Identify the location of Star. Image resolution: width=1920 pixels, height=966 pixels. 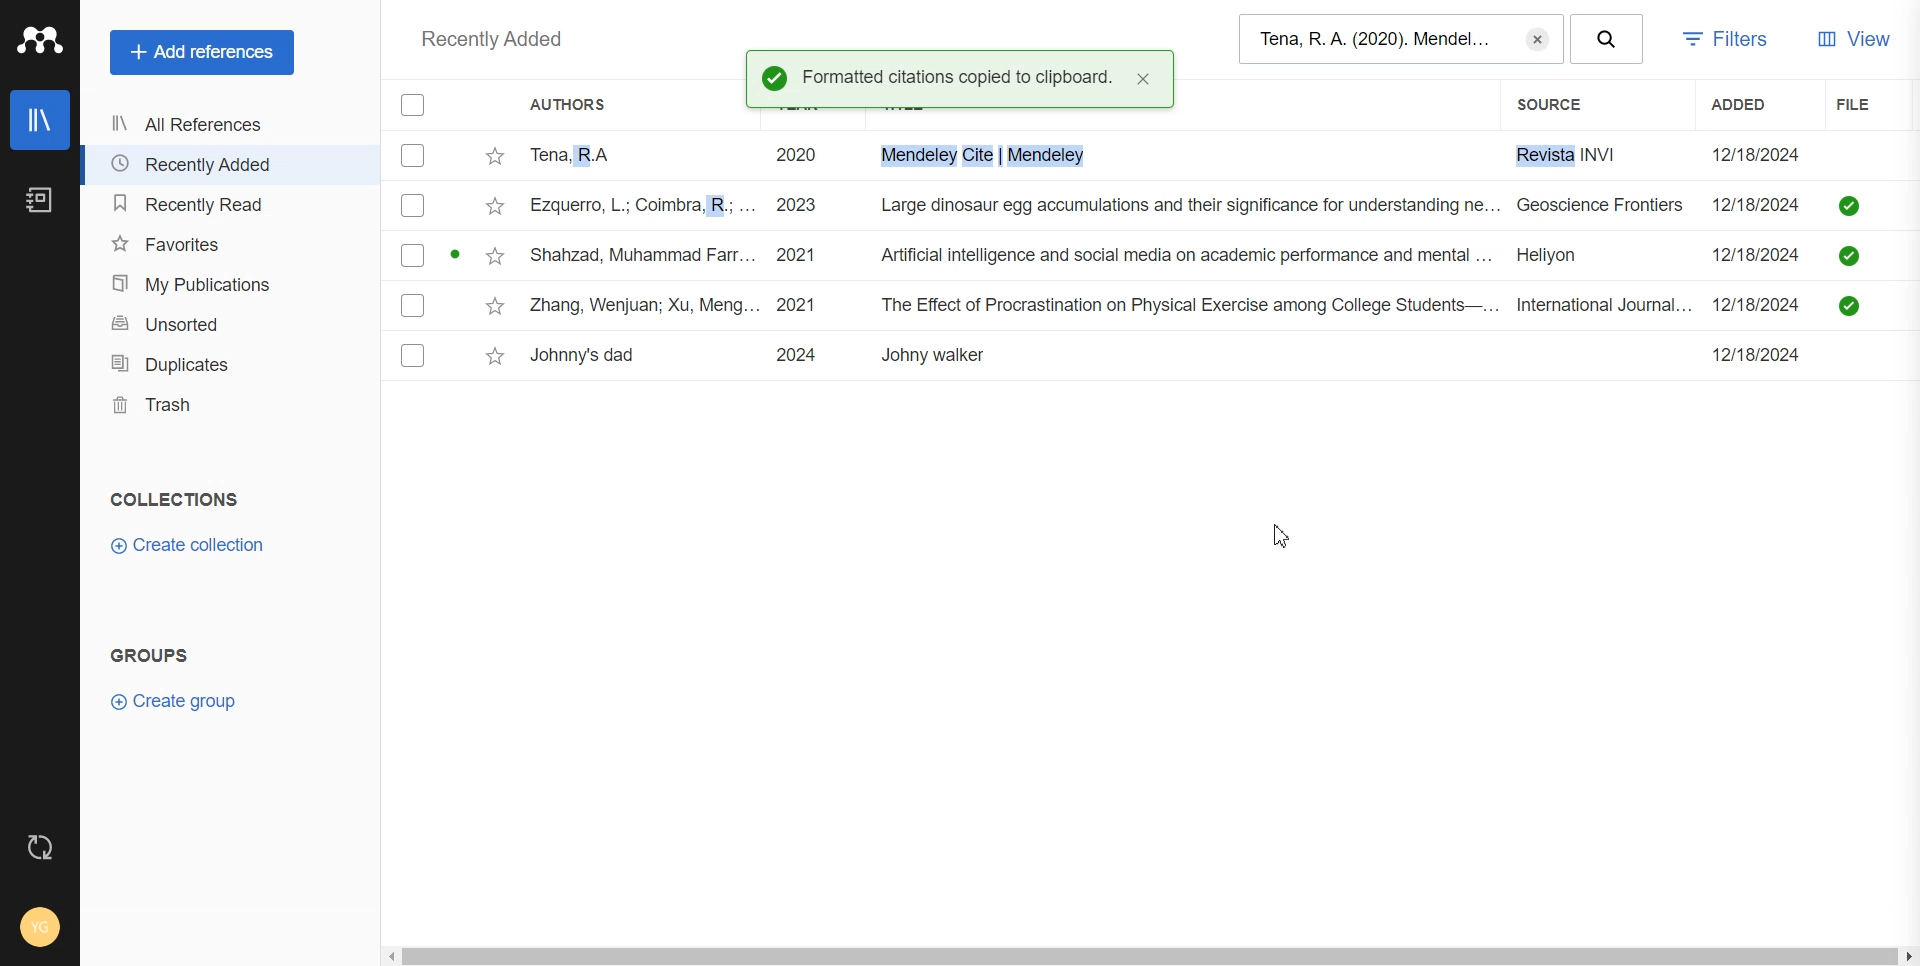
(497, 356).